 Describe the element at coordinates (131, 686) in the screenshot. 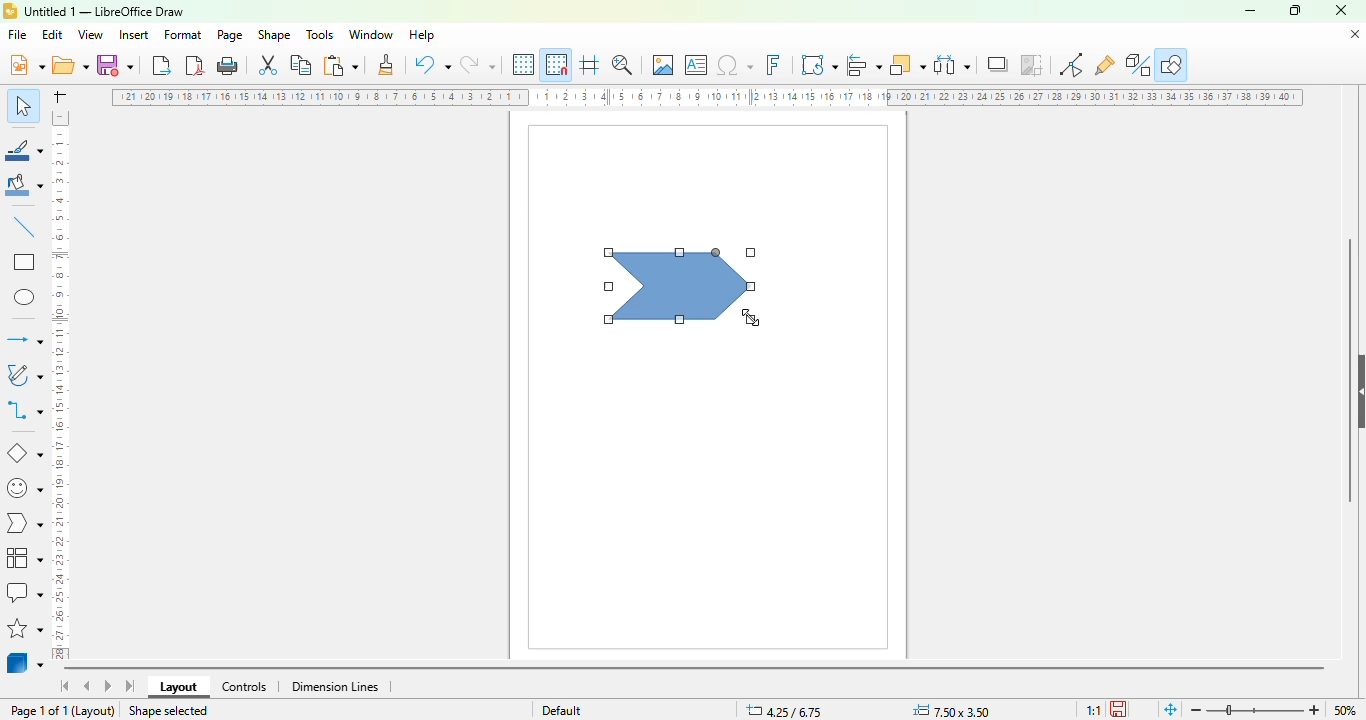

I see `scroll to last sheet` at that location.